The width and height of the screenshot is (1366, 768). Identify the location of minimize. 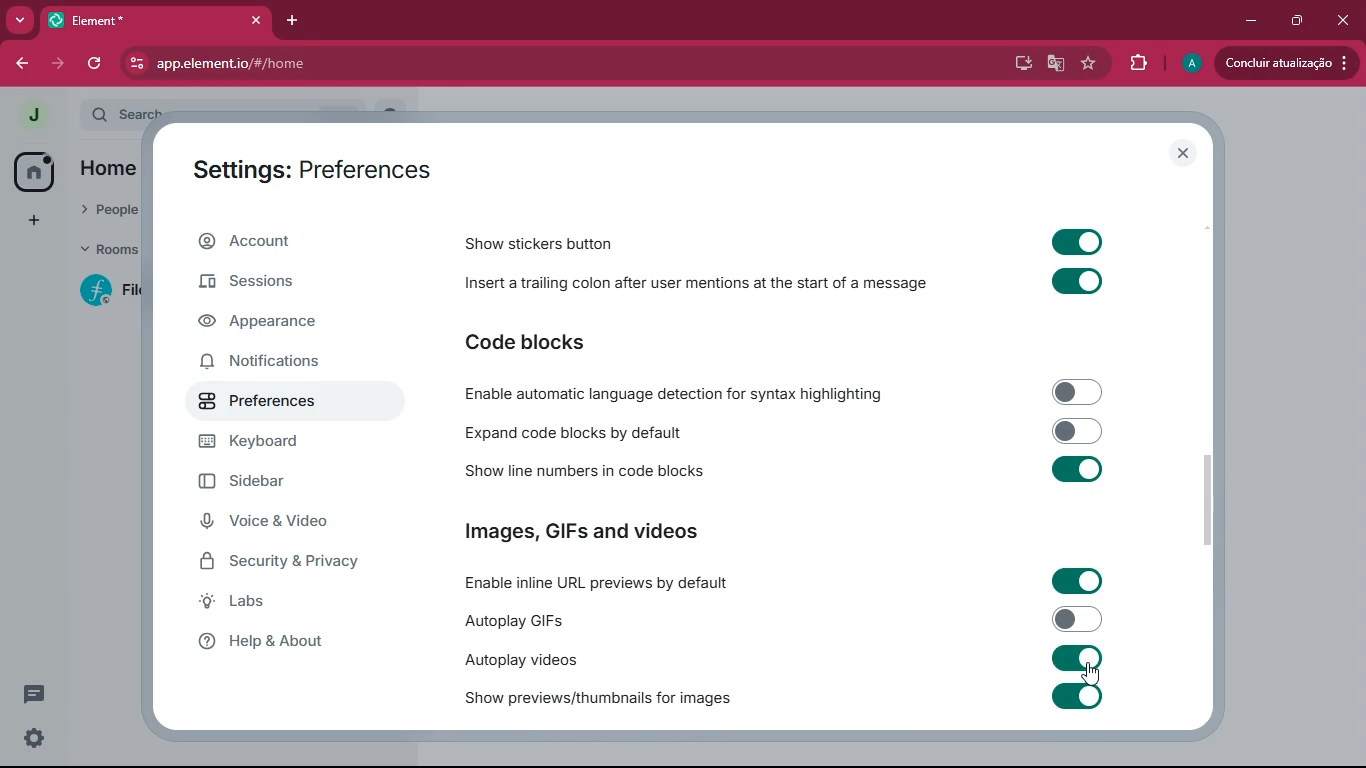
(1247, 19).